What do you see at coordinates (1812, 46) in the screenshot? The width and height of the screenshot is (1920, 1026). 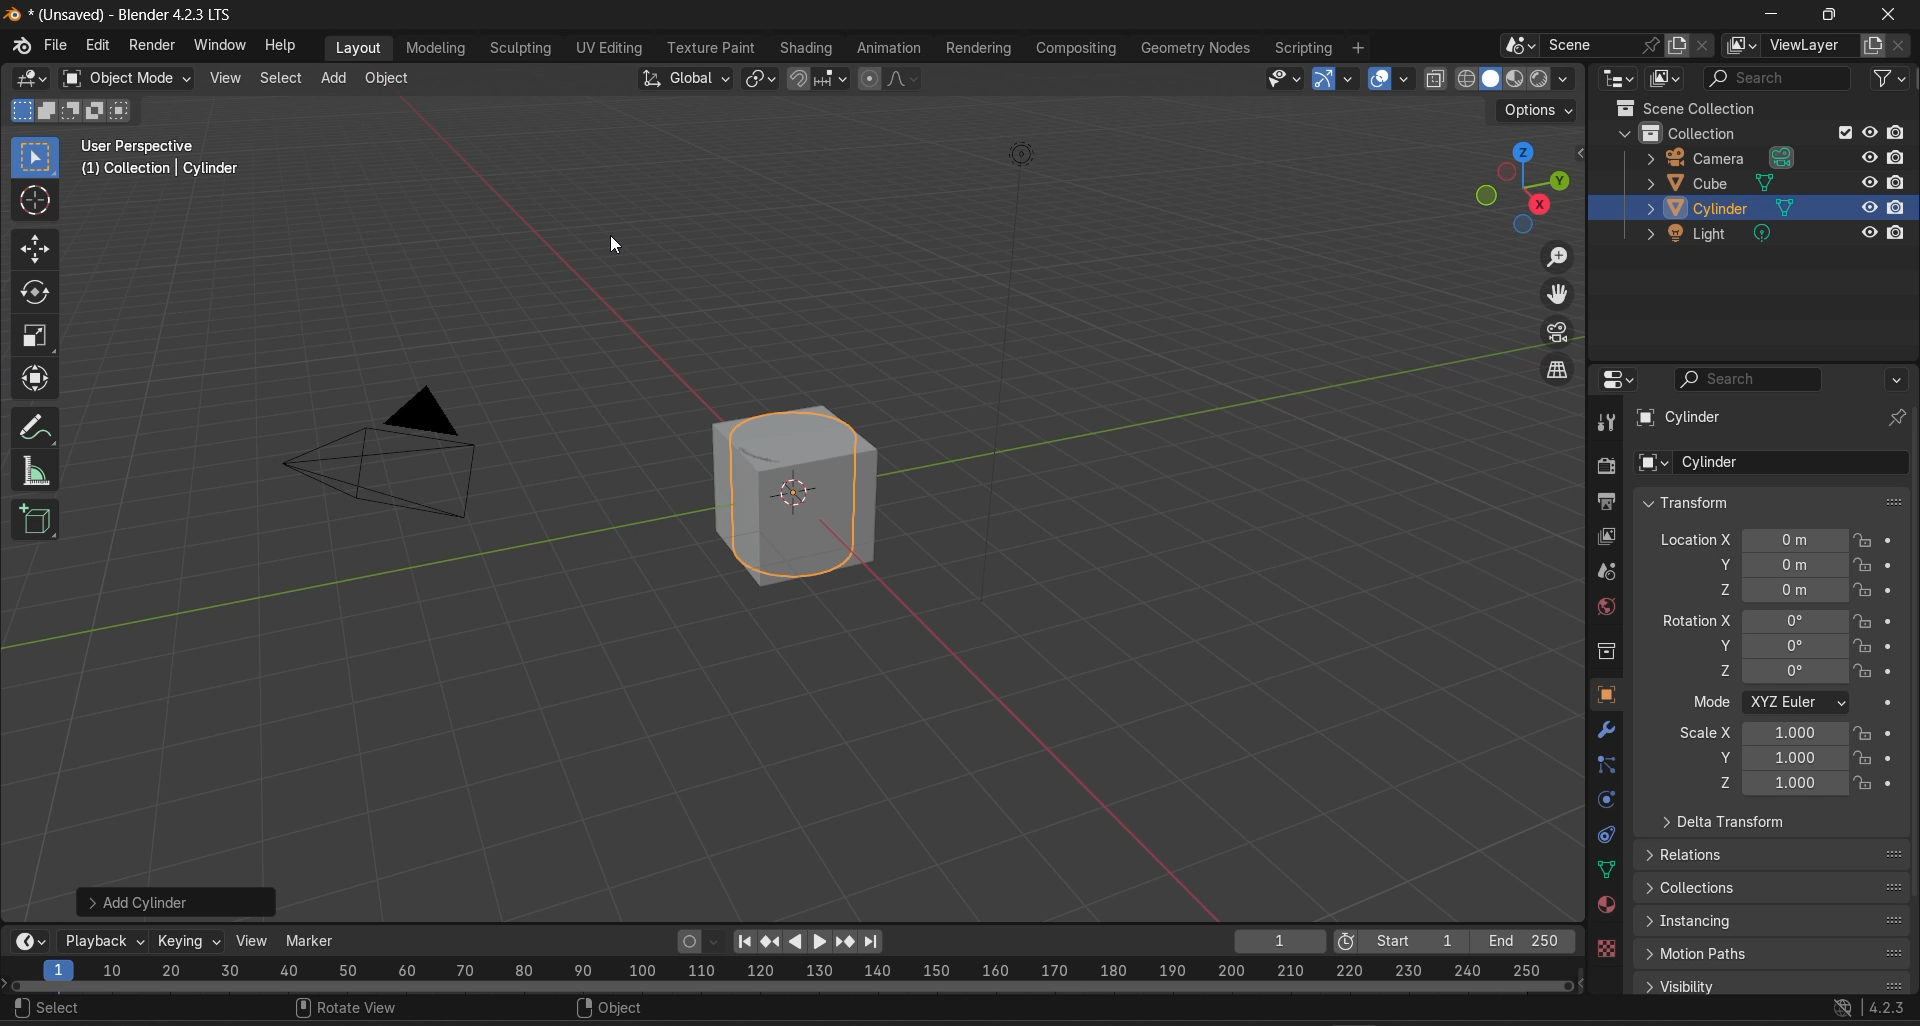 I see `view layer name` at bounding box center [1812, 46].